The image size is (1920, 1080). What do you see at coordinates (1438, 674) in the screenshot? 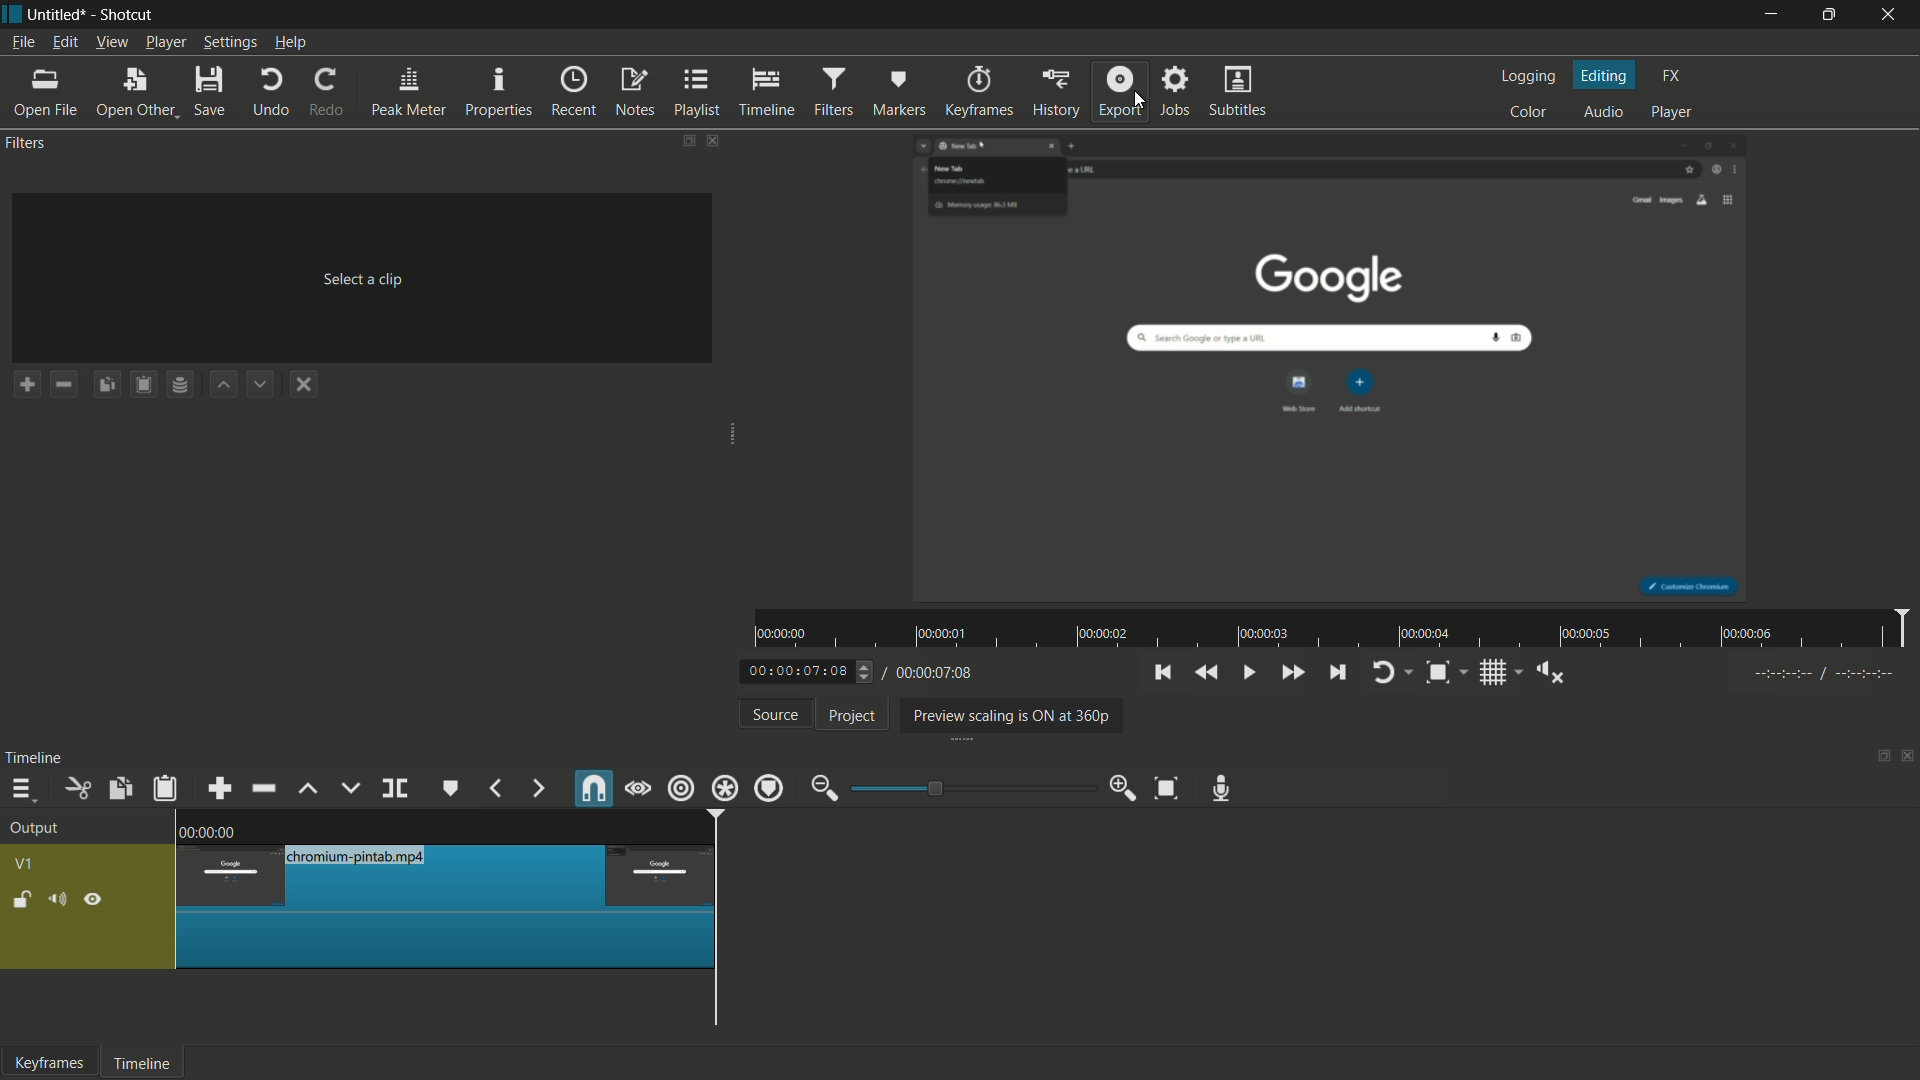
I see `toggle zoom` at bounding box center [1438, 674].